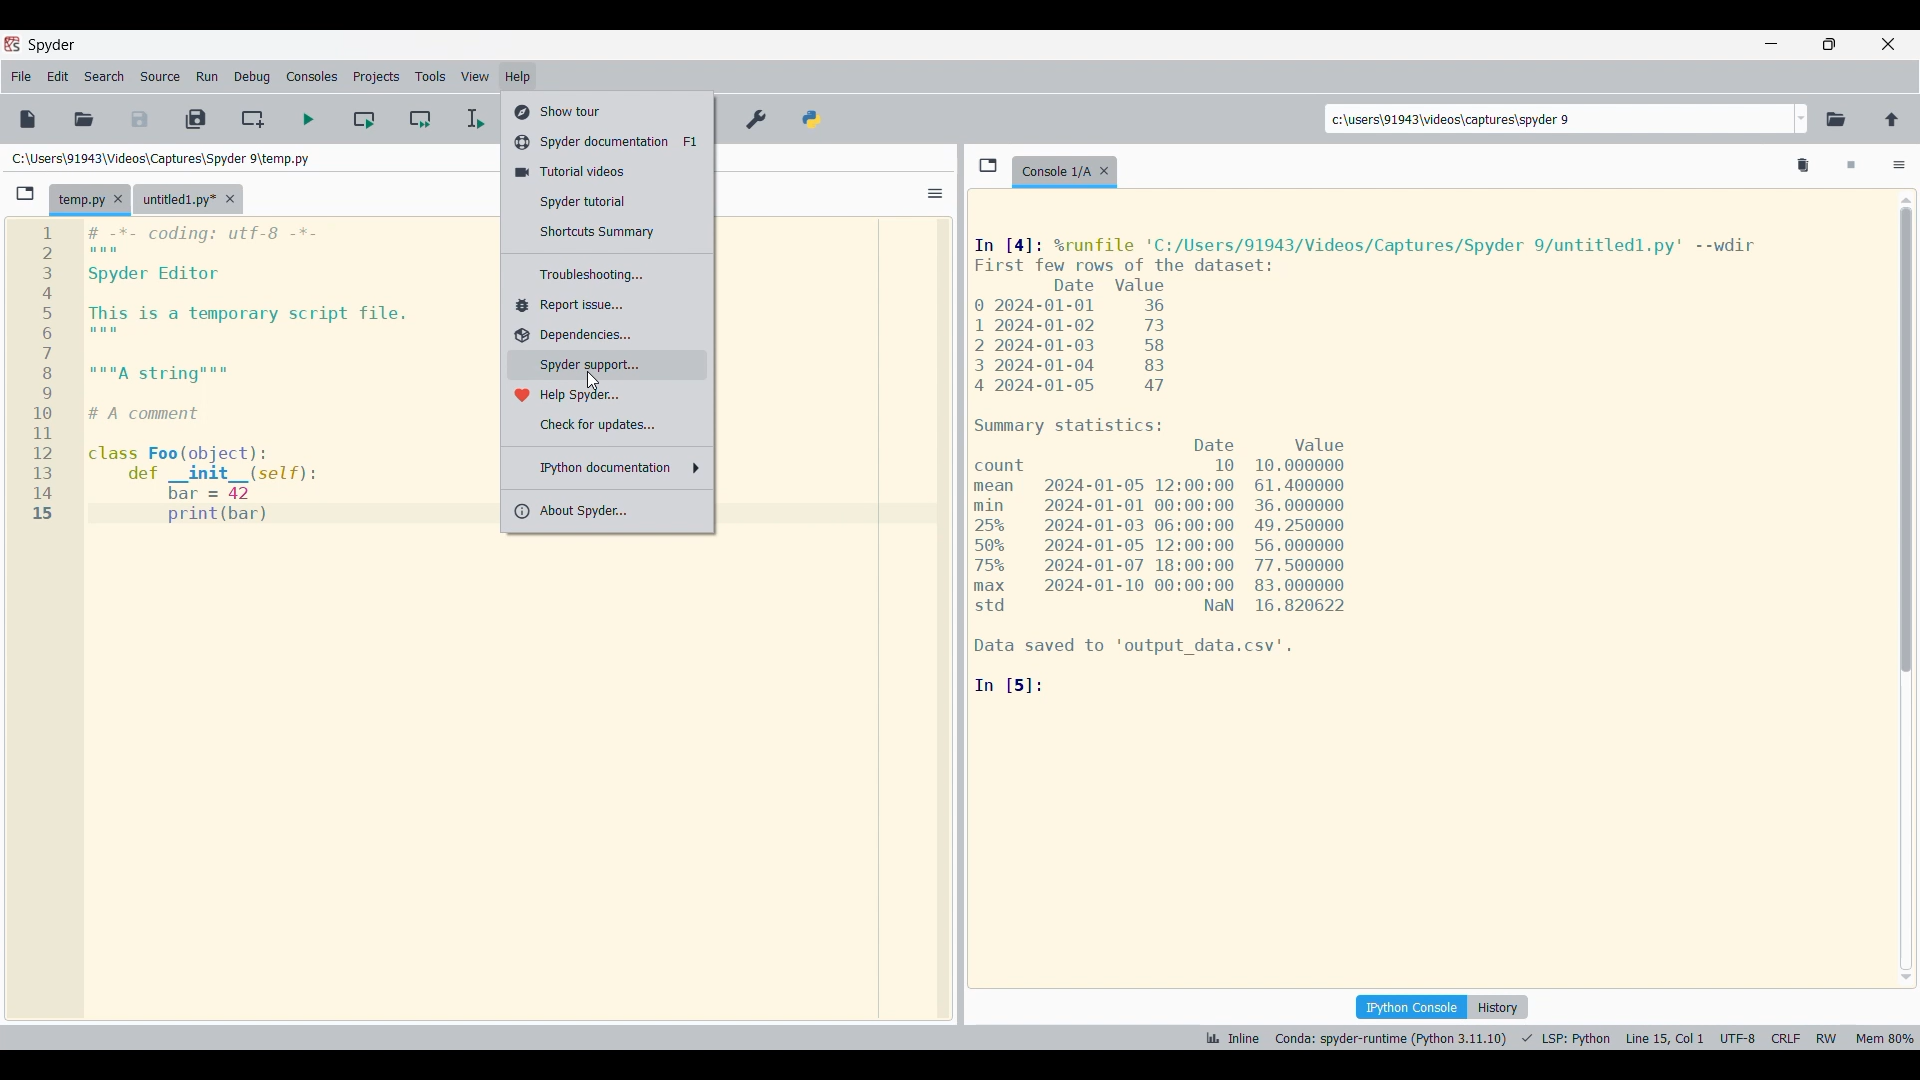 The image size is (1920, 1080). I want to click on Browse tabs, so click(25, 194).